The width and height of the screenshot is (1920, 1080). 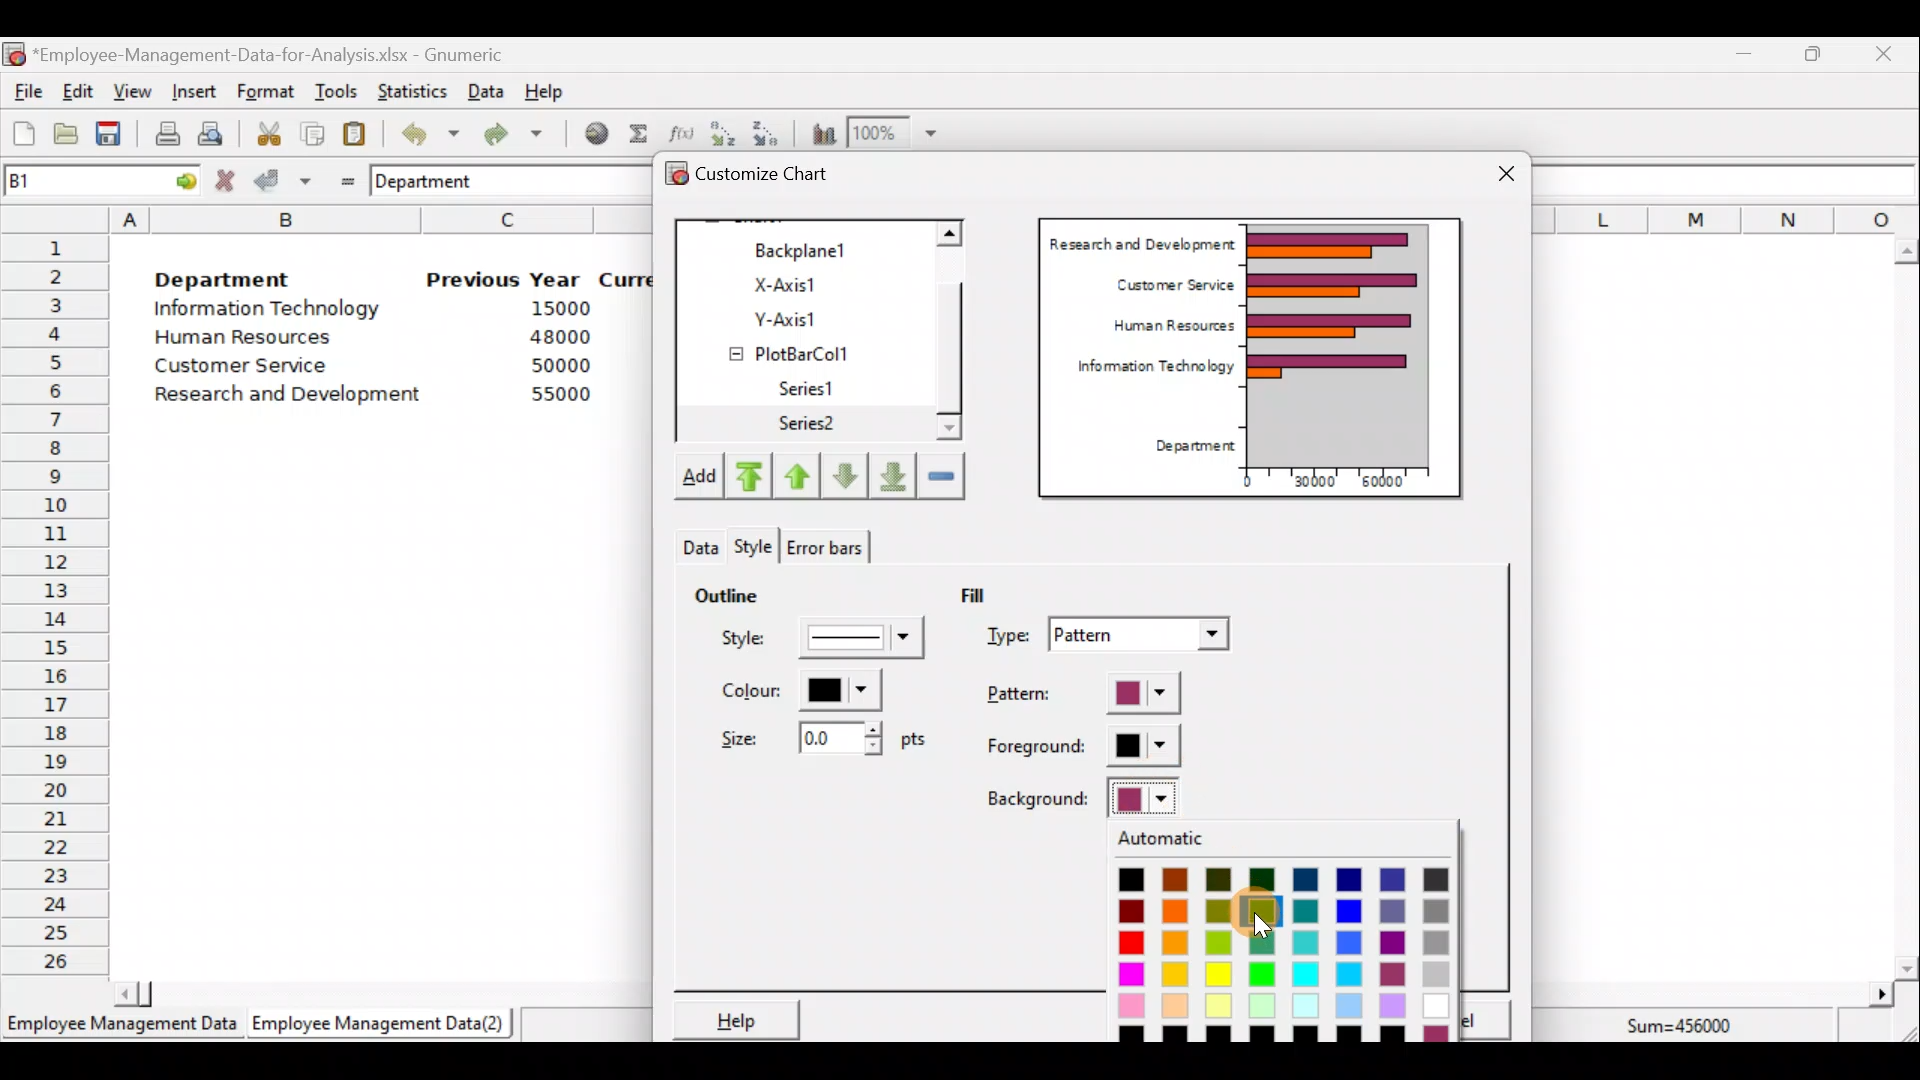 What do you see at coordinates (71, 136) in the screenshot?
I see `Open a file` at bounding box center [71, 136].